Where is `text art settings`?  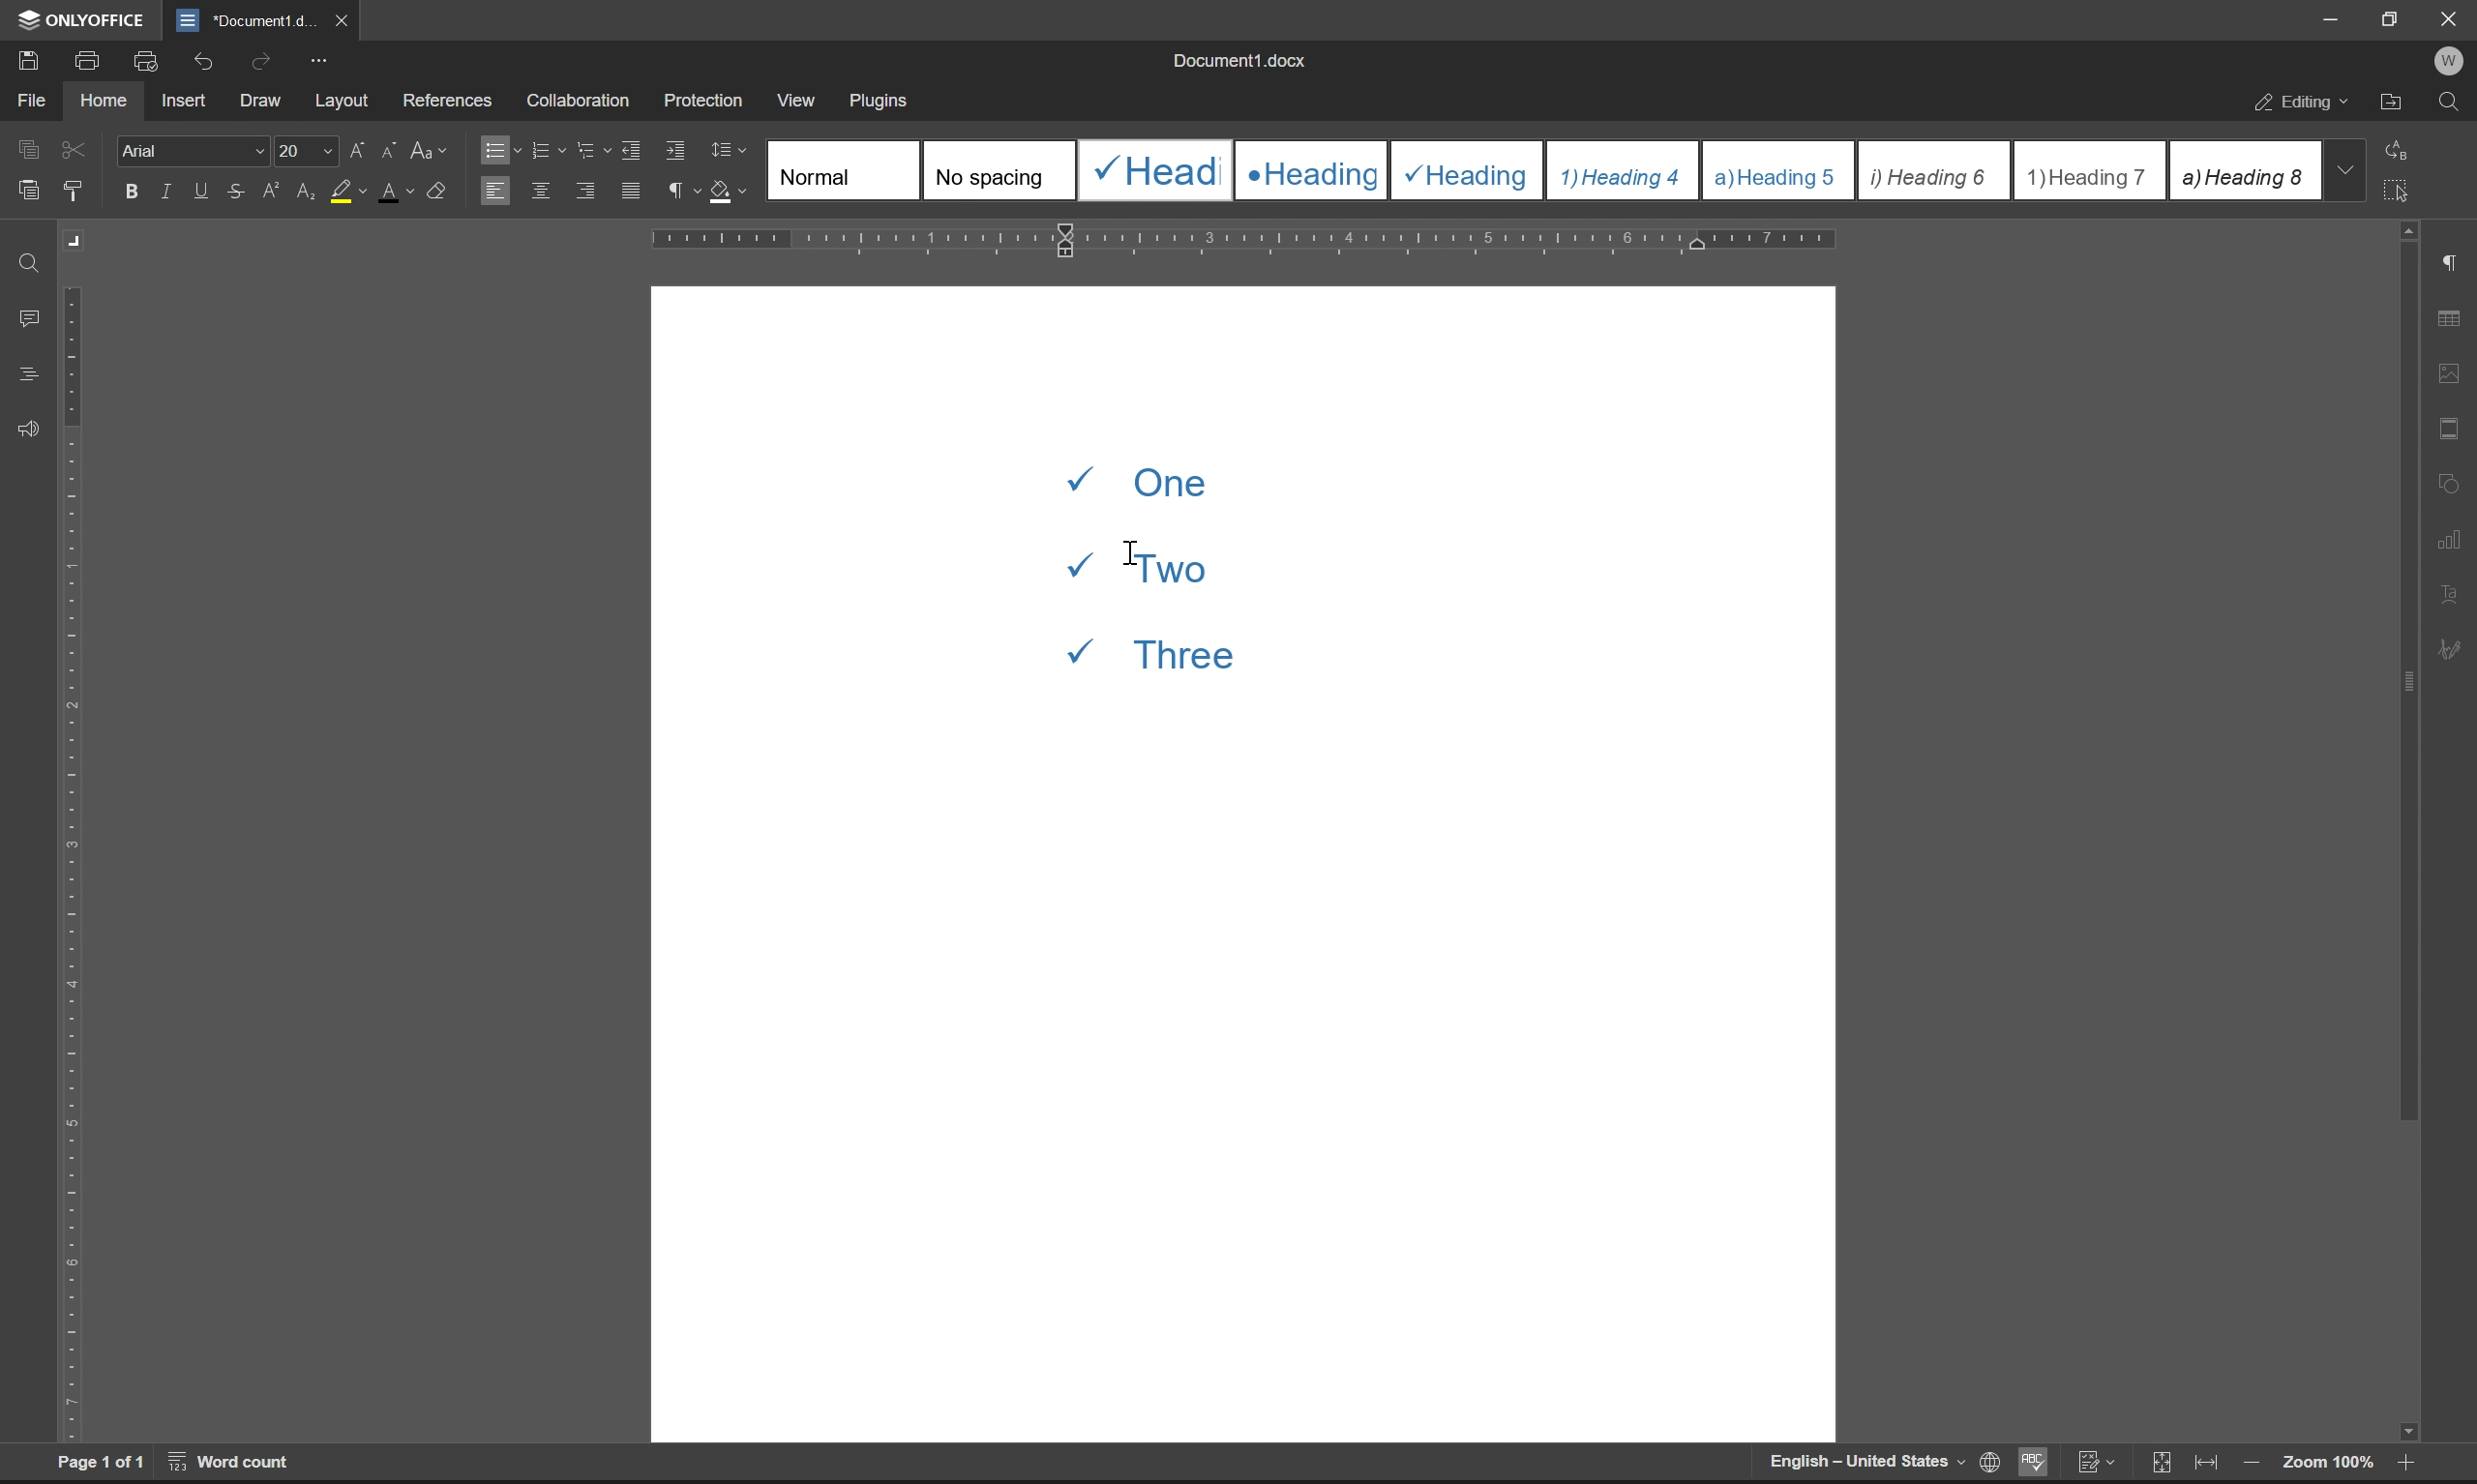 text art settings is located at coordinates (2449, 594).